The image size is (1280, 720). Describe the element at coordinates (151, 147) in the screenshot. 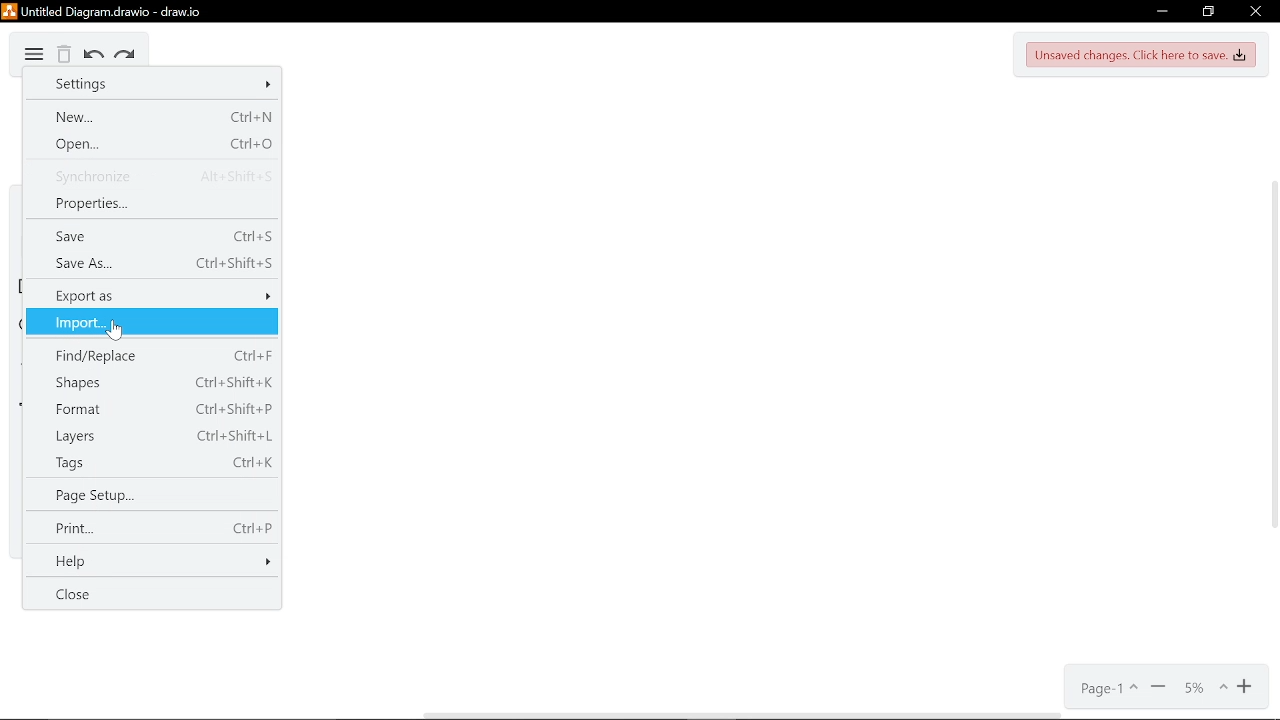

I see `Open` at that location.